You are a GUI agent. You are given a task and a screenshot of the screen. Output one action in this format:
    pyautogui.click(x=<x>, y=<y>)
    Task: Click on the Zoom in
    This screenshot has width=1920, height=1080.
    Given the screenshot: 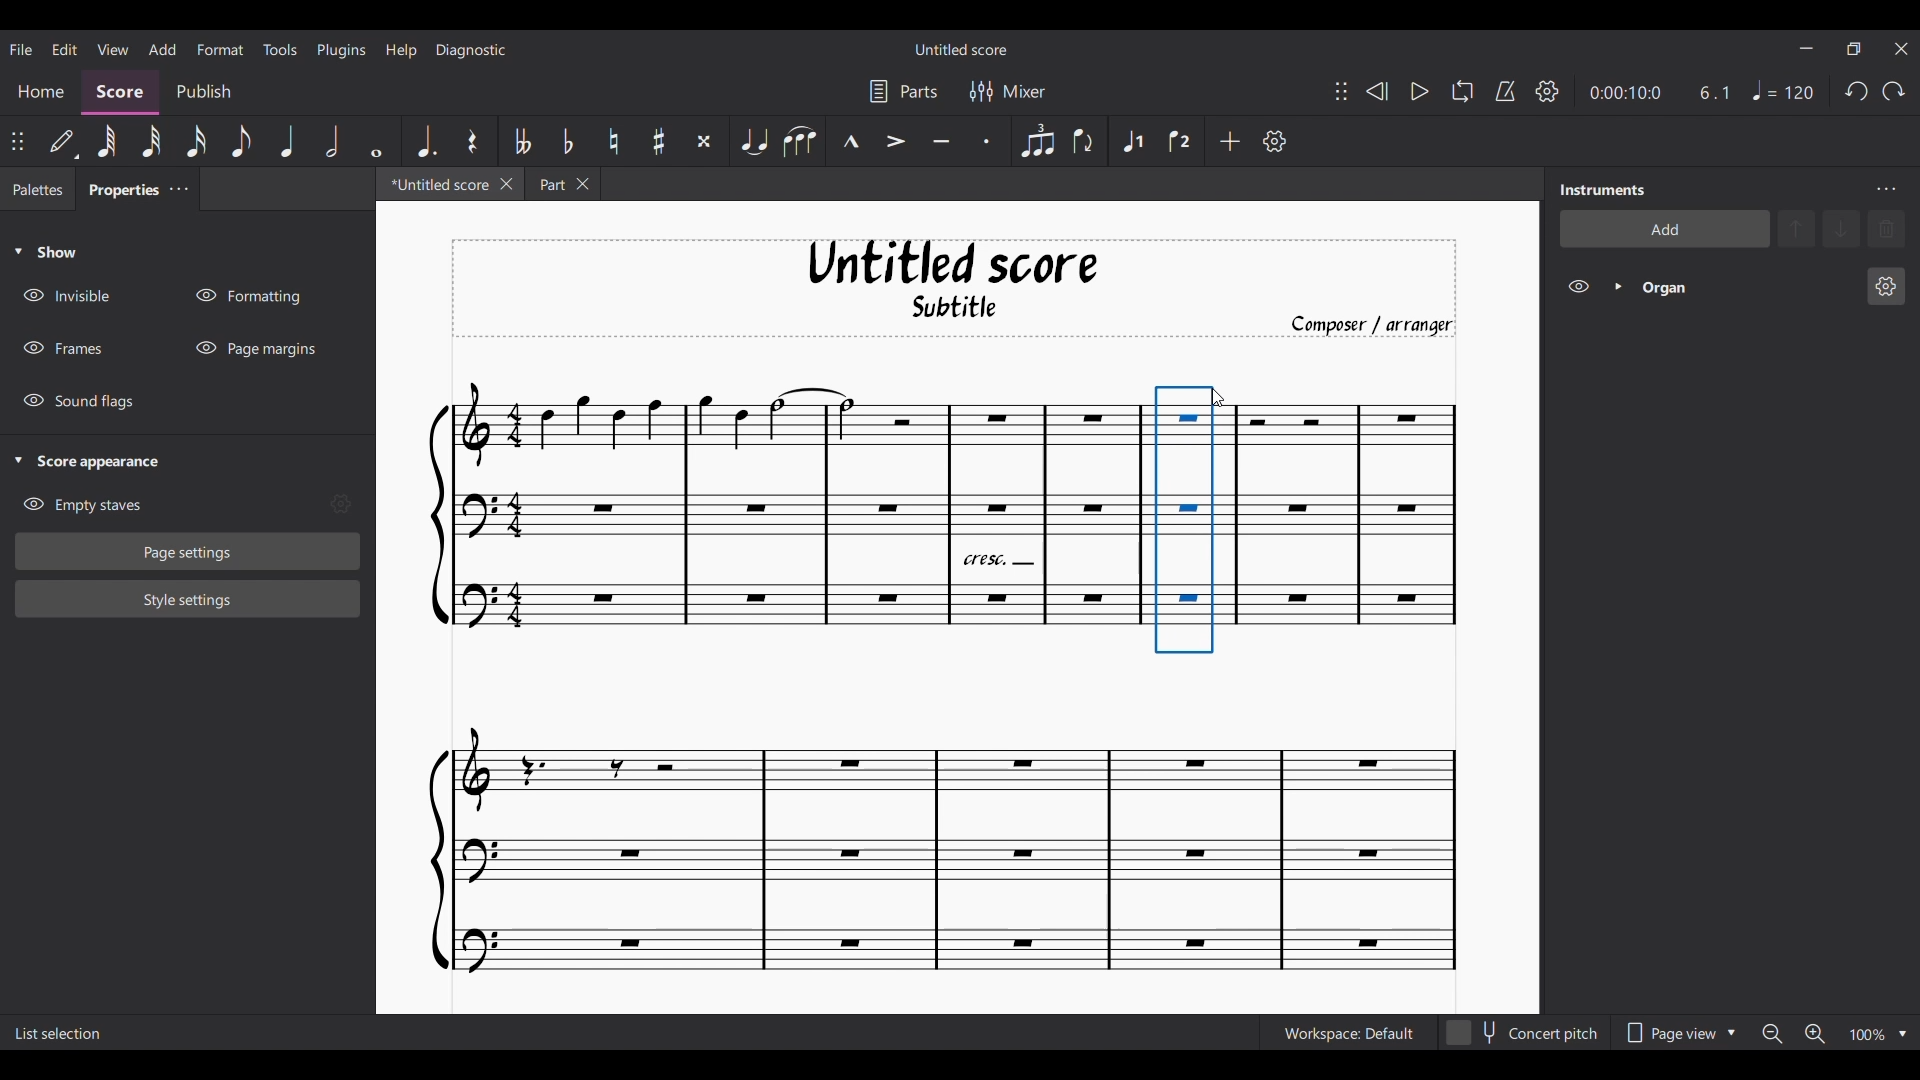 What is the action you would take?
    pyautogui.click(x=1814, y=1034)
    